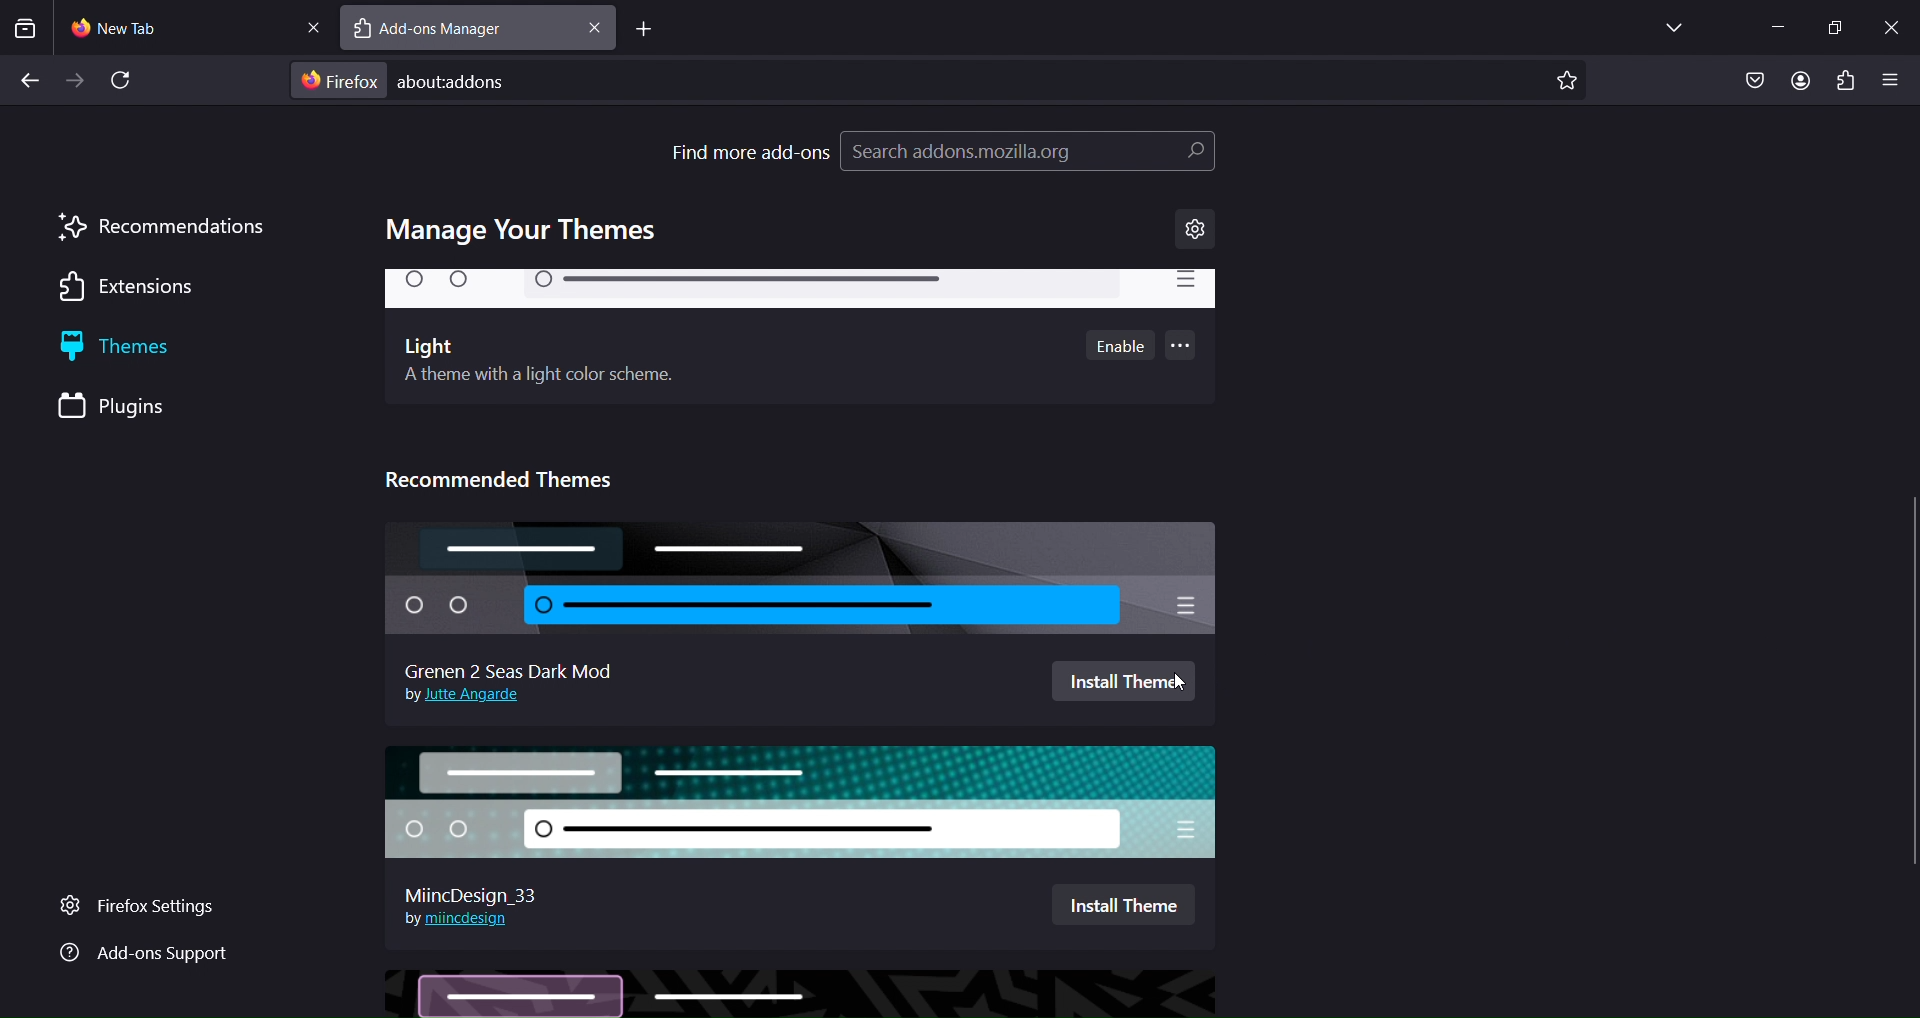  I want to click on reload page, so click(127, 81).